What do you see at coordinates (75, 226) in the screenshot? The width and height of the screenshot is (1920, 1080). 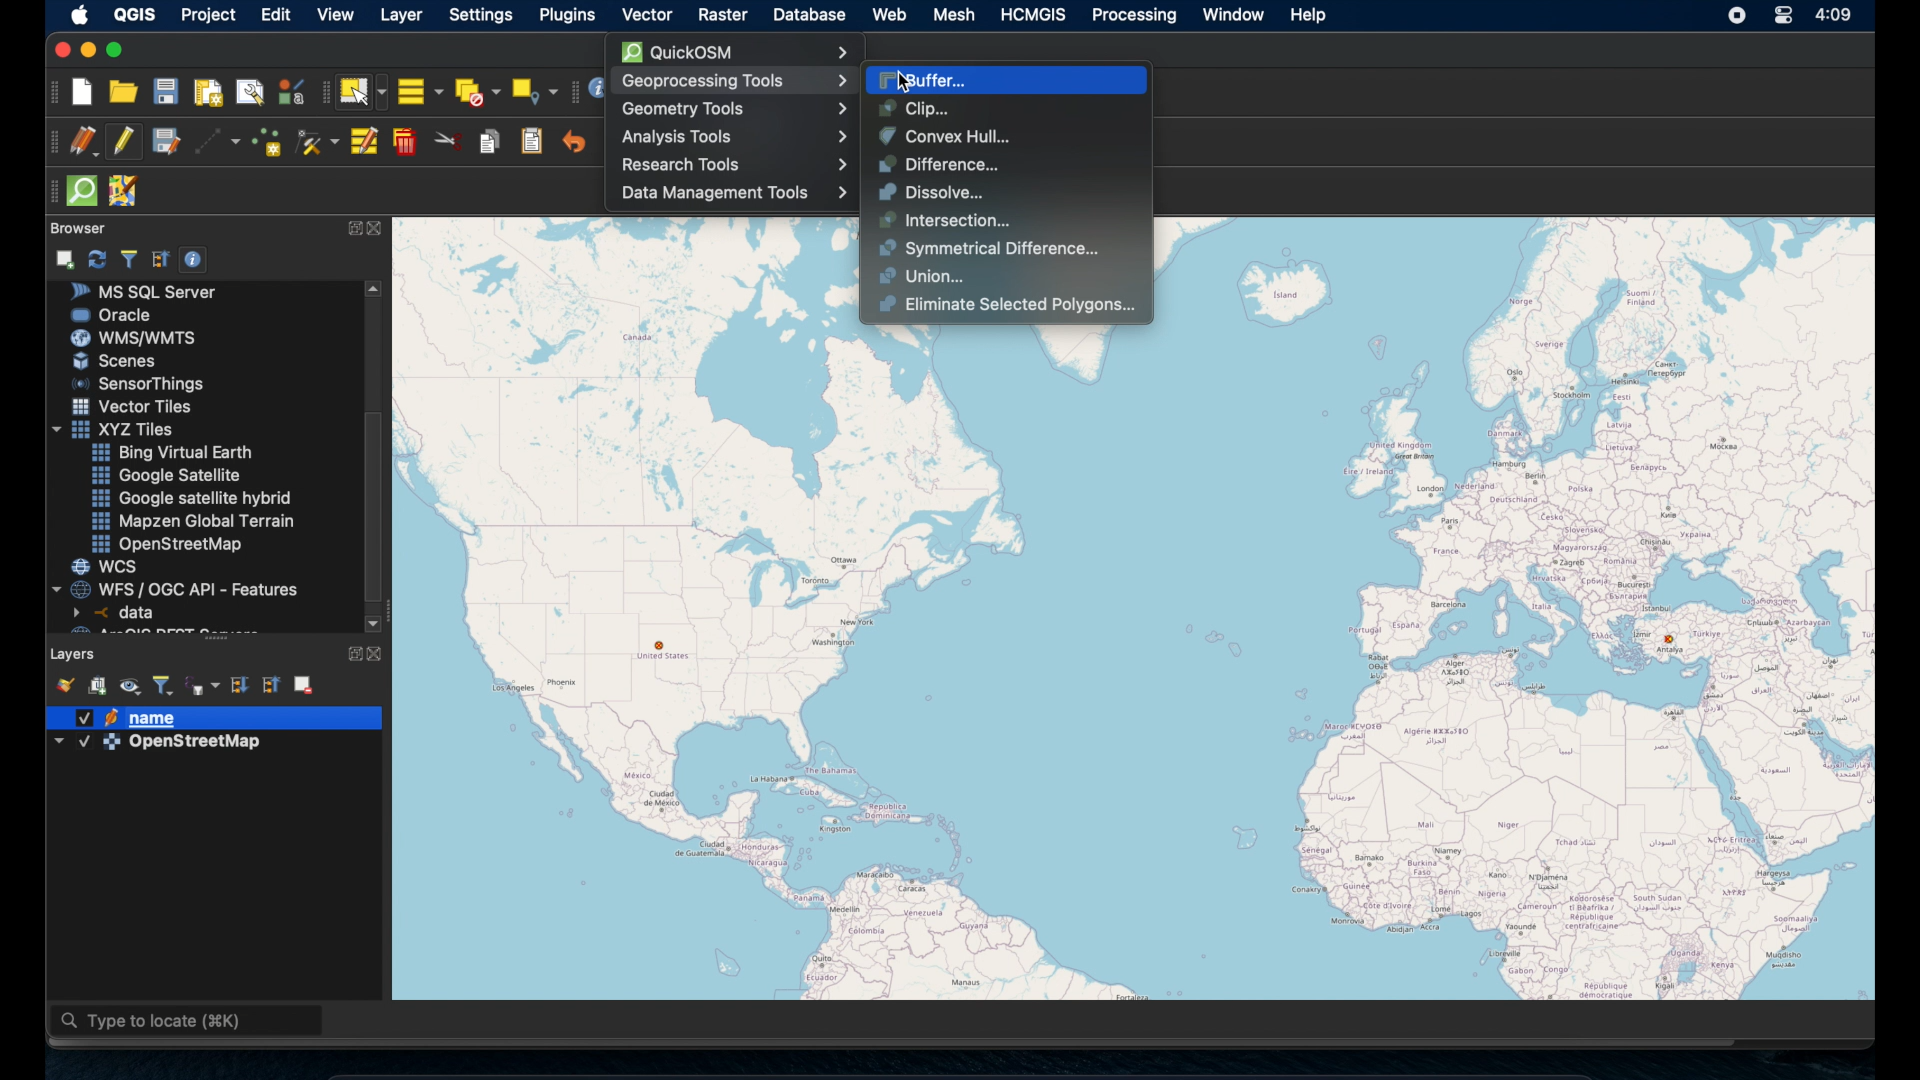 I see `browser` at bounding box center [75, 226].